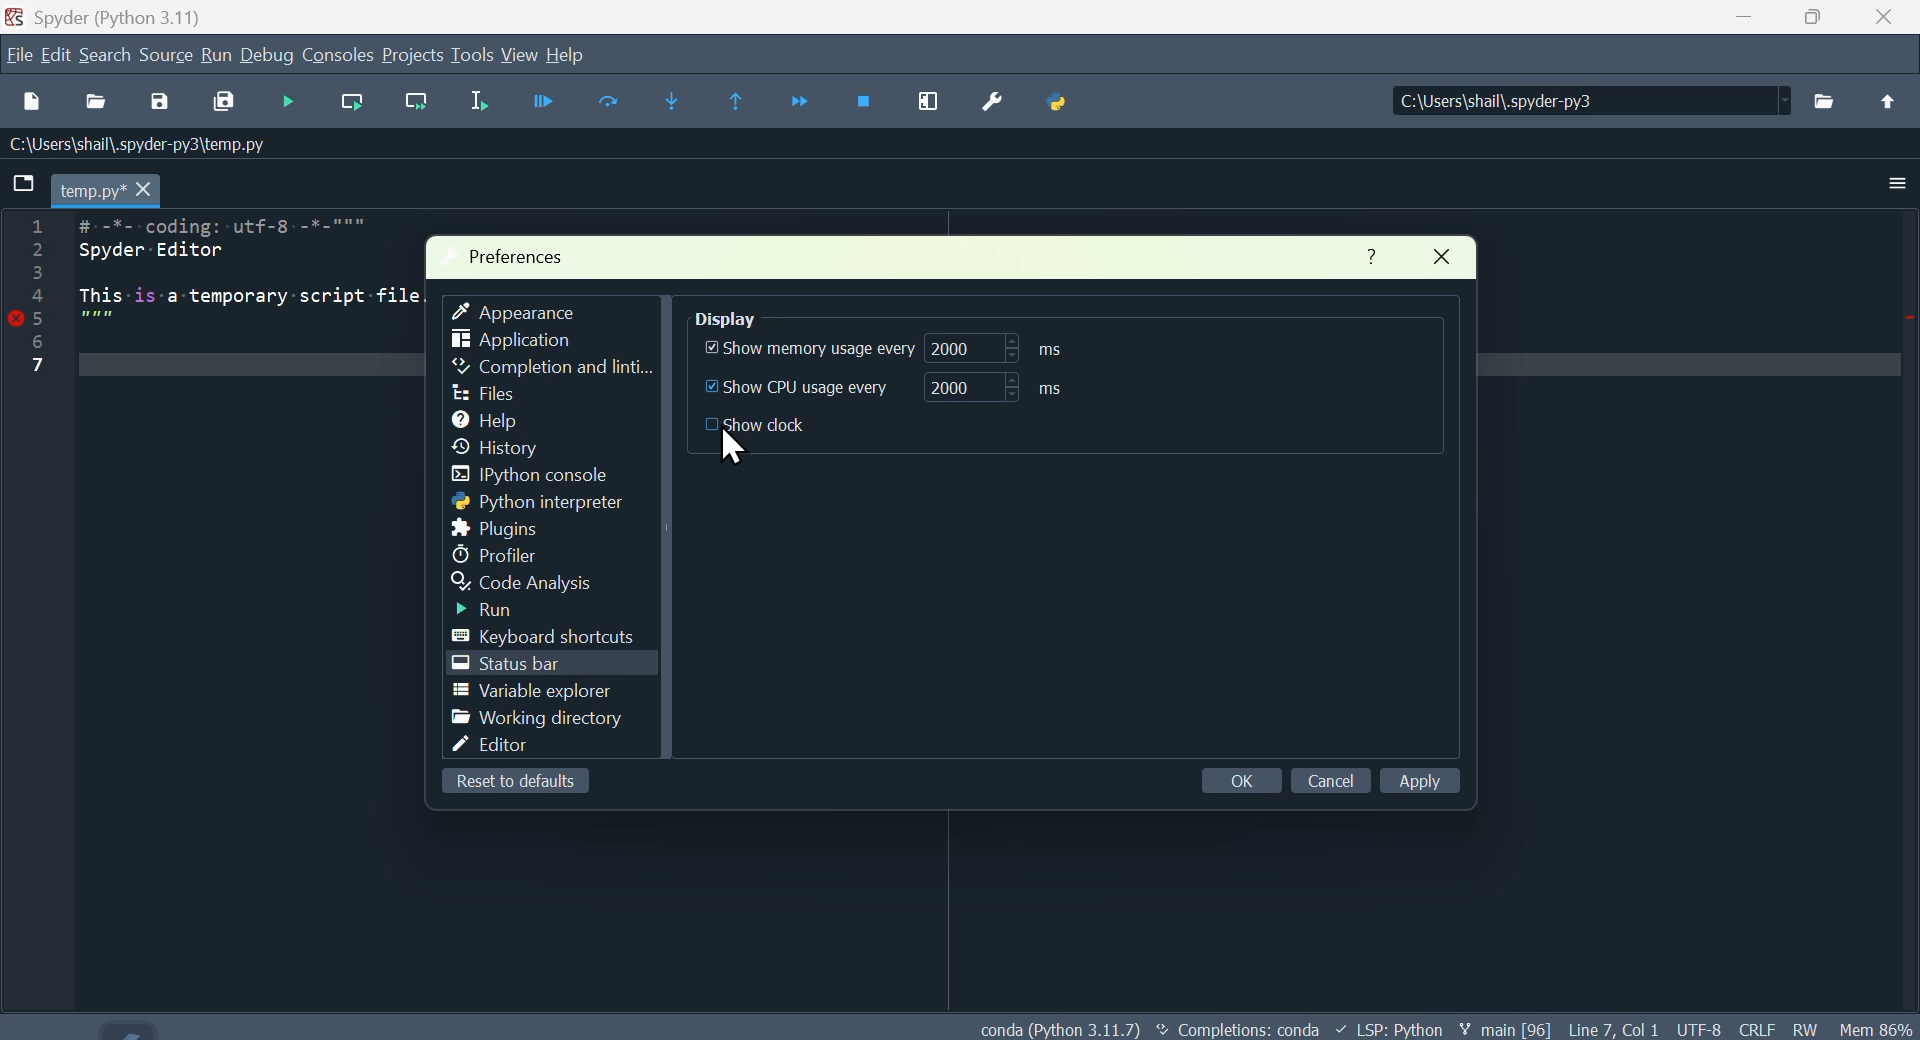 The width and height of the screenshot is (1920, 1040). I want to click on Line Number, so click(44, 305).